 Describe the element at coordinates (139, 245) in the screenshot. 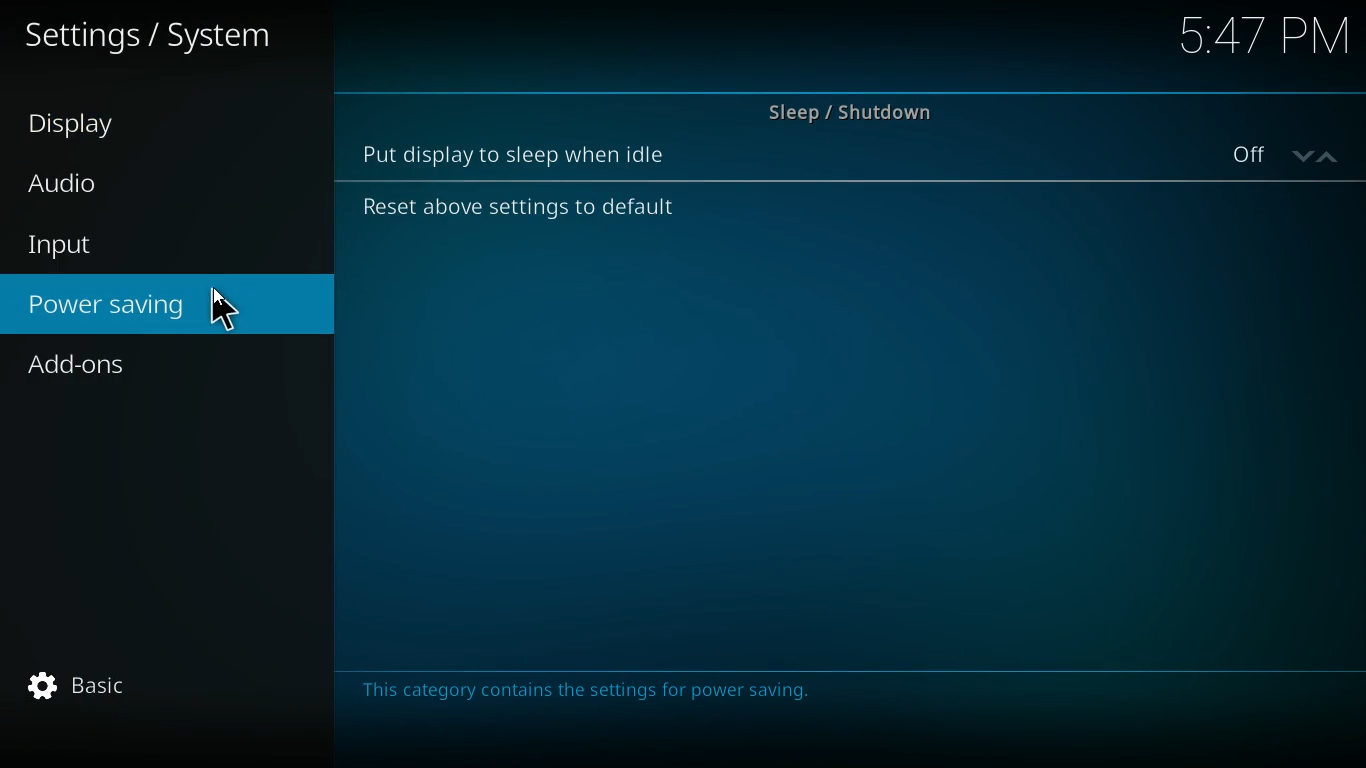

I see `input` at that location.